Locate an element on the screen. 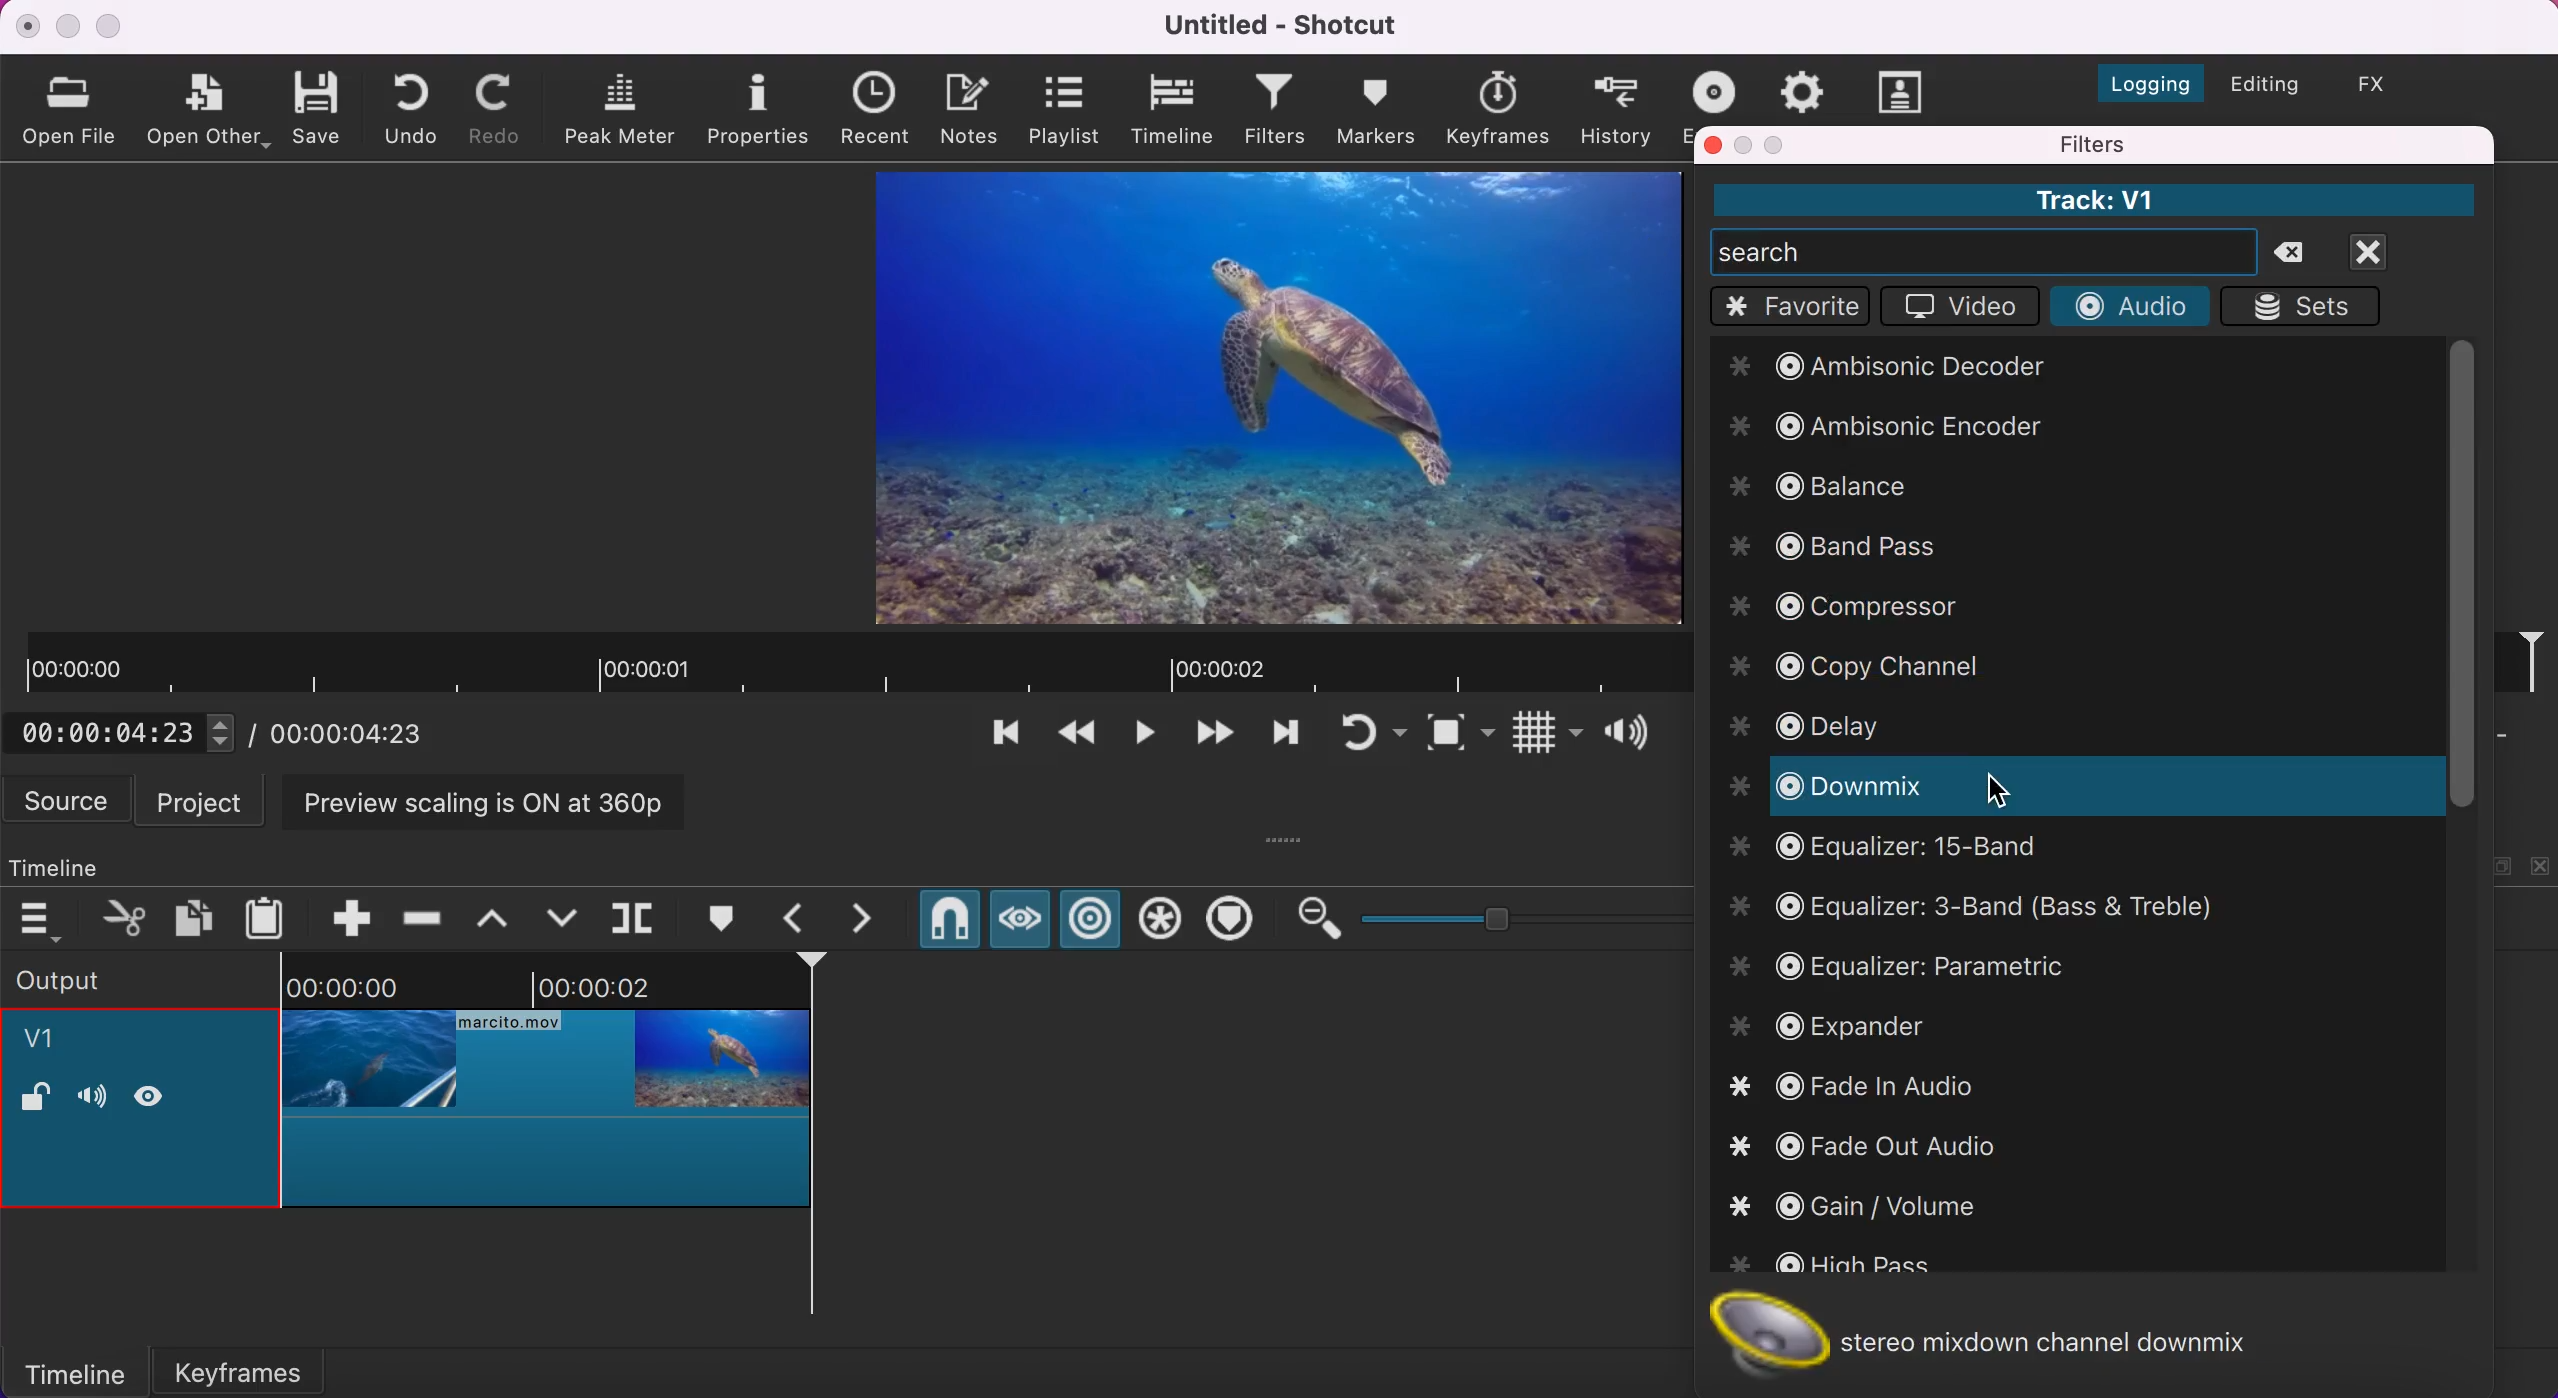 This screenshot has height=1398, width=2558. play quickly backwards is located at coordinates (1074, 738).